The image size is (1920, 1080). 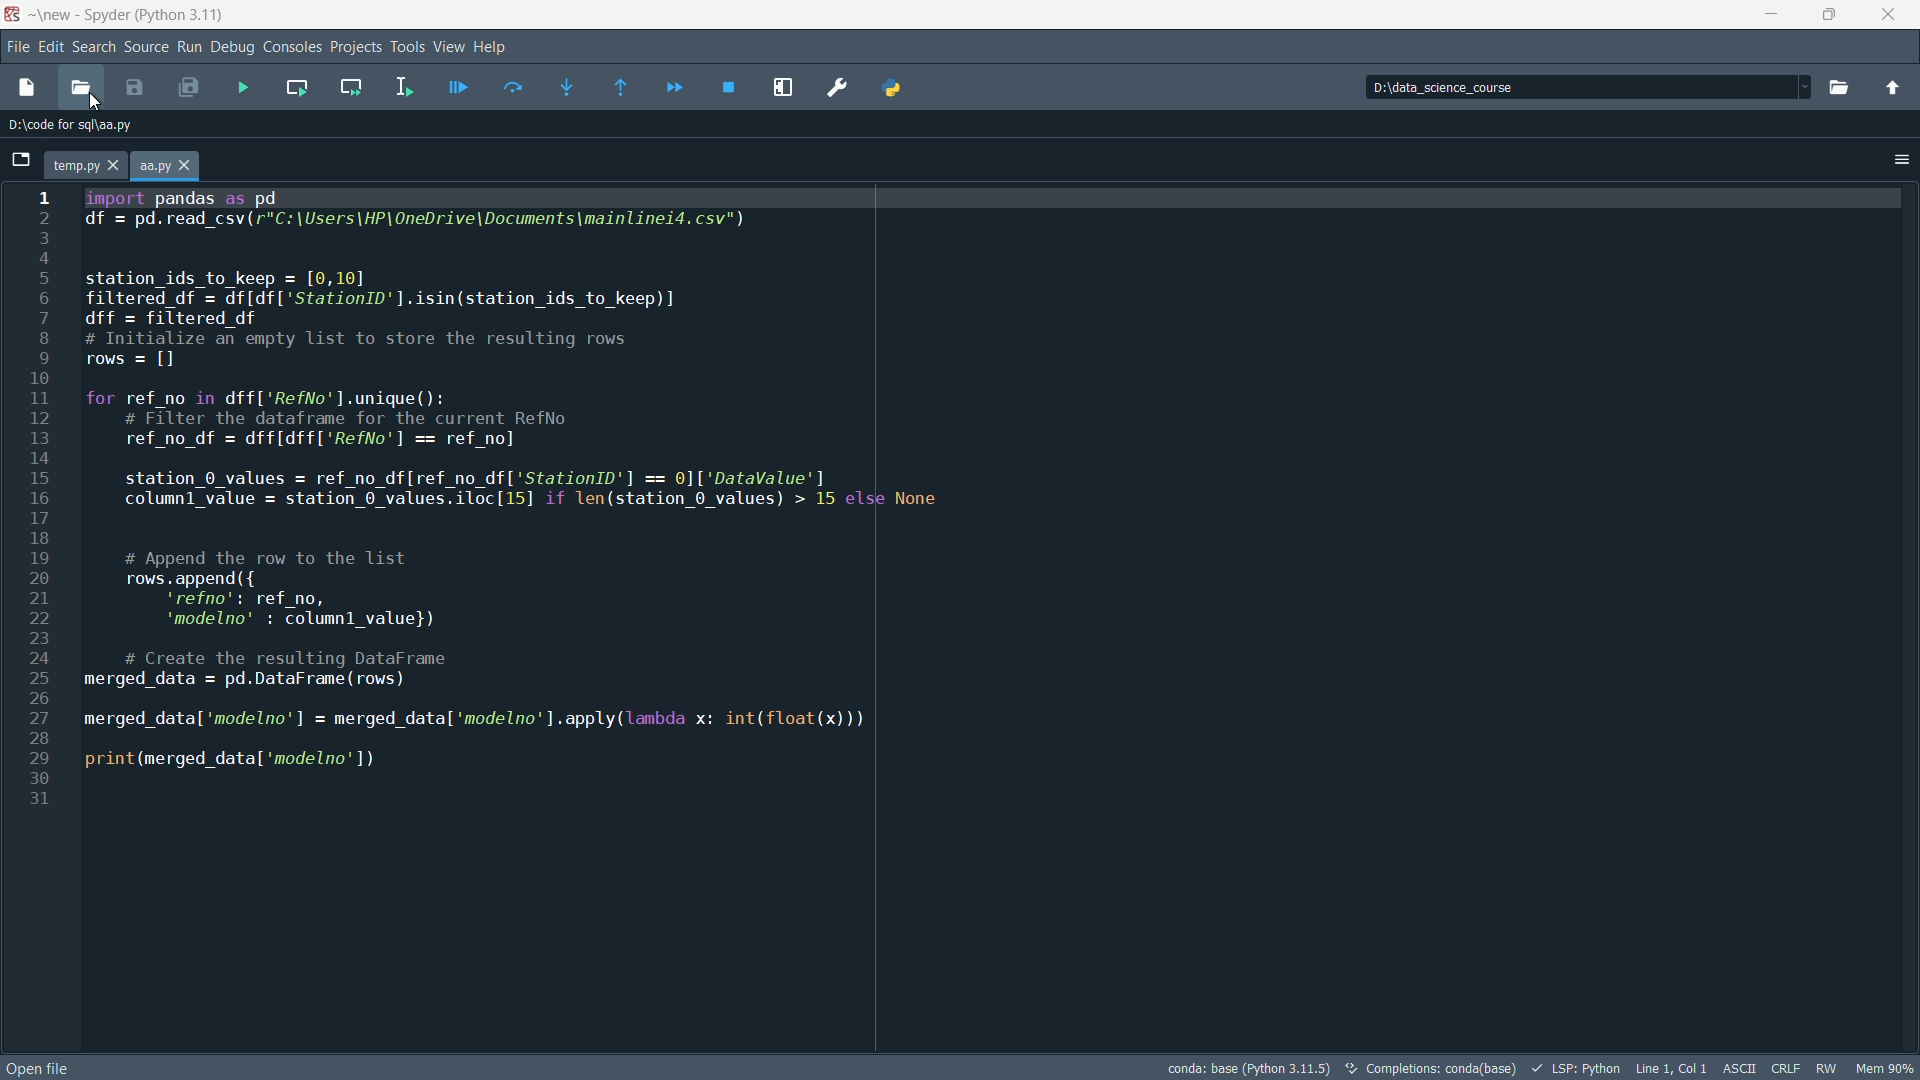 I want to click on change to parent directory, so click(x=1893, y=88).